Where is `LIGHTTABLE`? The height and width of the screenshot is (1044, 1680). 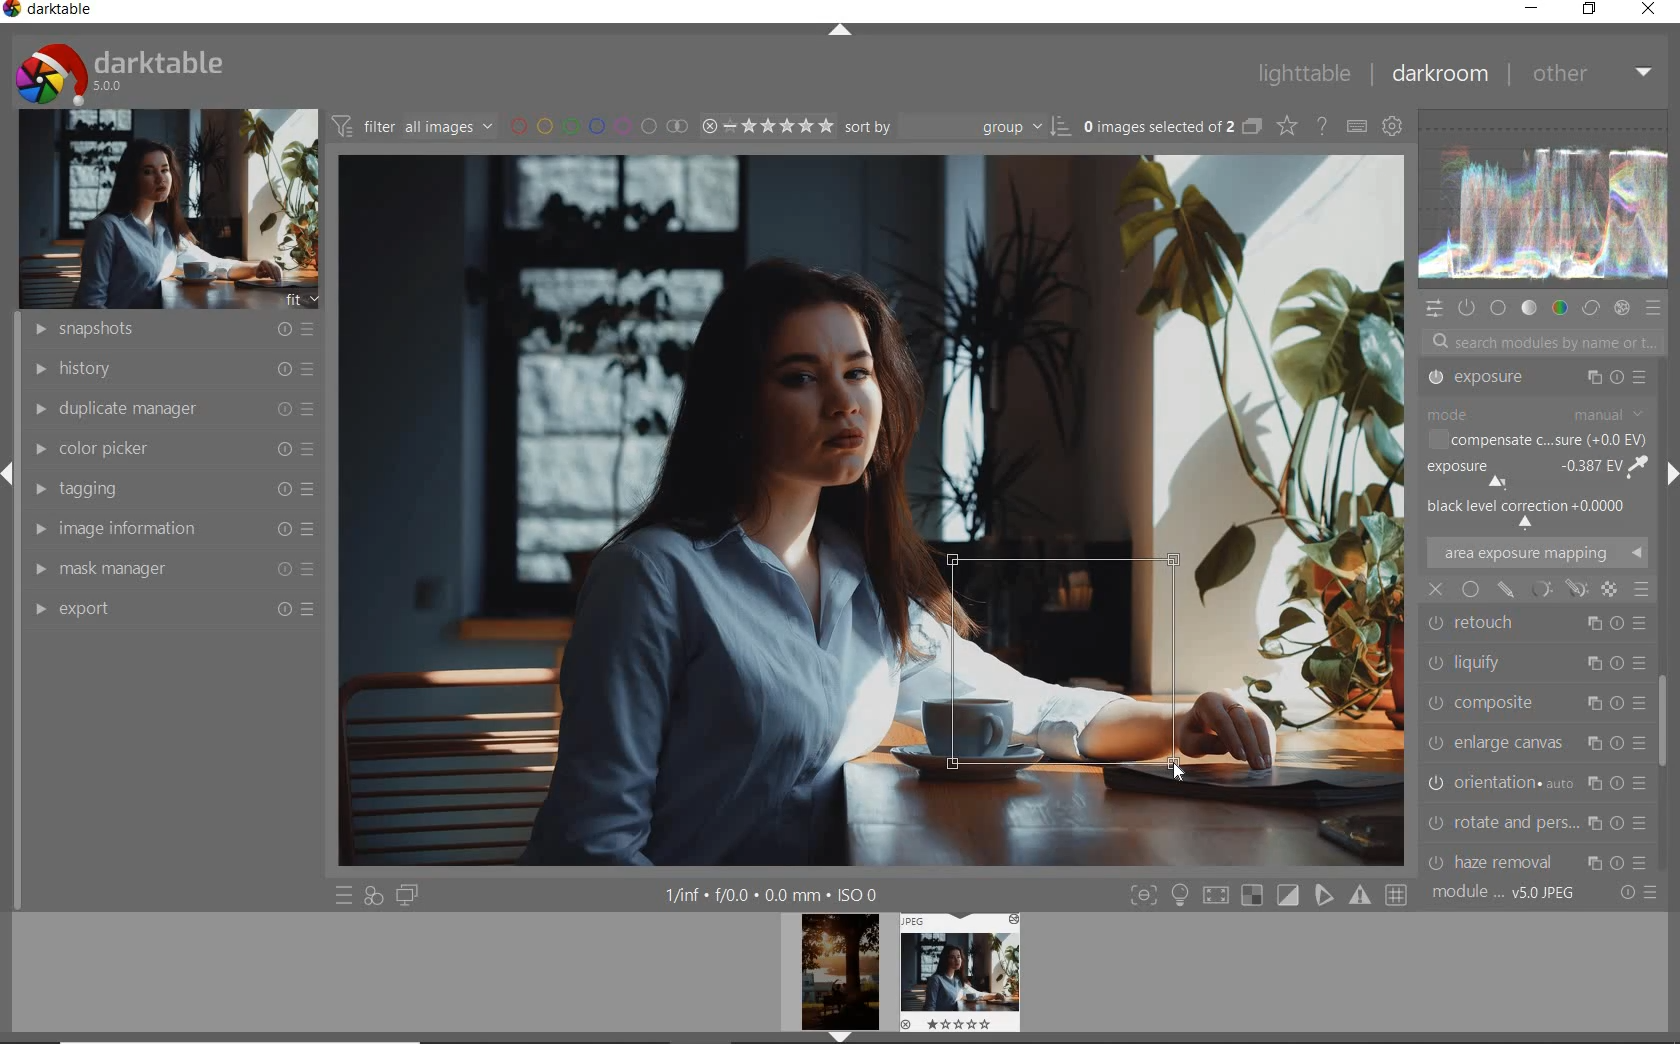
LIGHTTABLE is located at coordinates (1305, 74).